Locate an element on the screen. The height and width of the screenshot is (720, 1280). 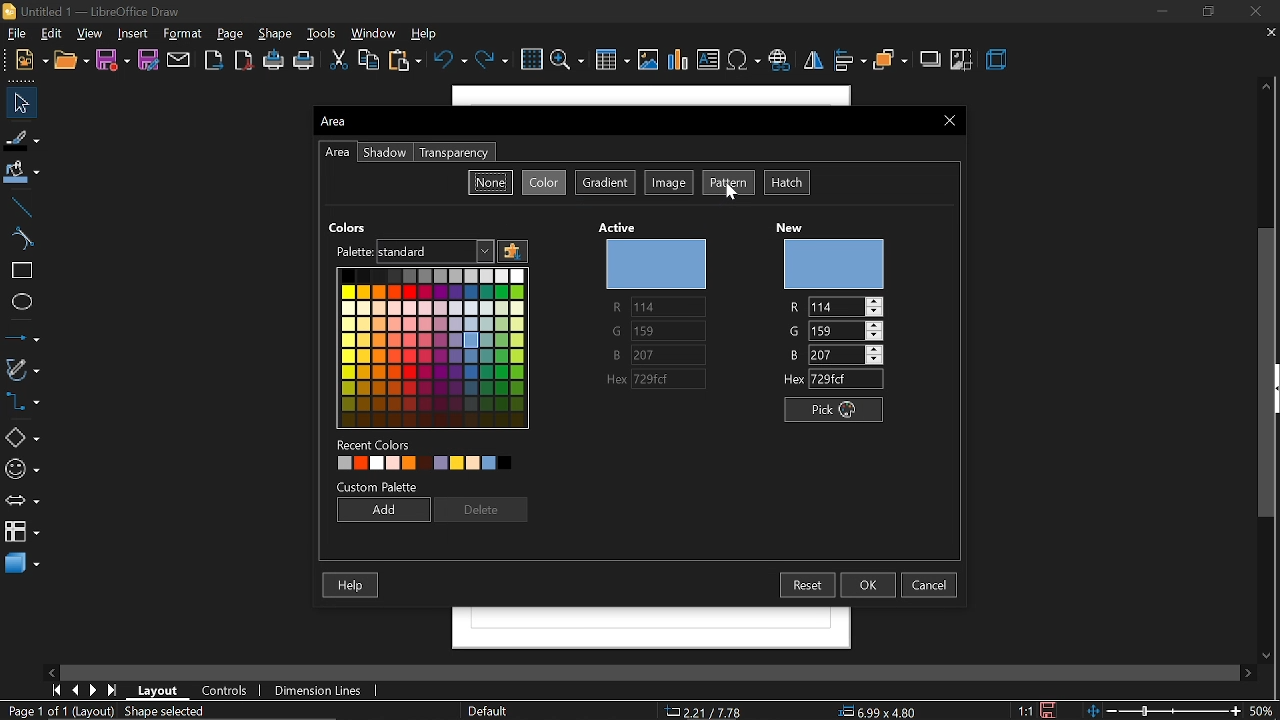
shadow is located at coordinates (928, 58).